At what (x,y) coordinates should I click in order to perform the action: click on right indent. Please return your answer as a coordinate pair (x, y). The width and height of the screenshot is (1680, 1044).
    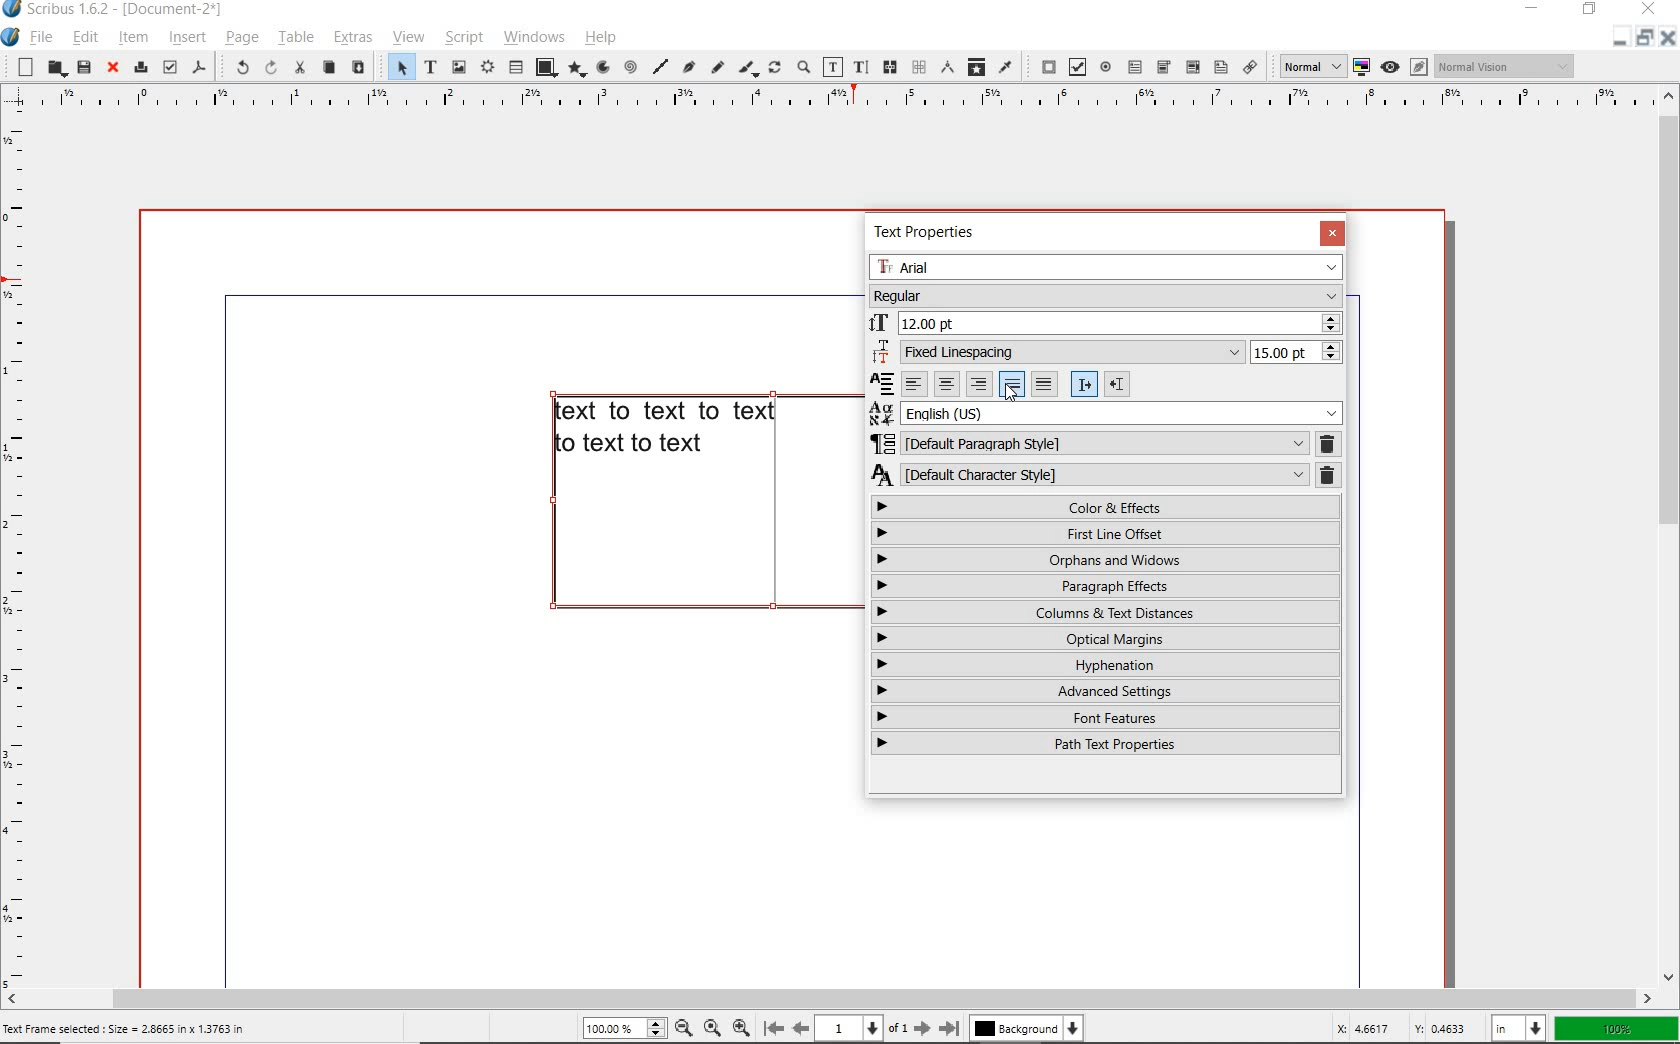
    Looking at the image, I should click on (1116, 383).